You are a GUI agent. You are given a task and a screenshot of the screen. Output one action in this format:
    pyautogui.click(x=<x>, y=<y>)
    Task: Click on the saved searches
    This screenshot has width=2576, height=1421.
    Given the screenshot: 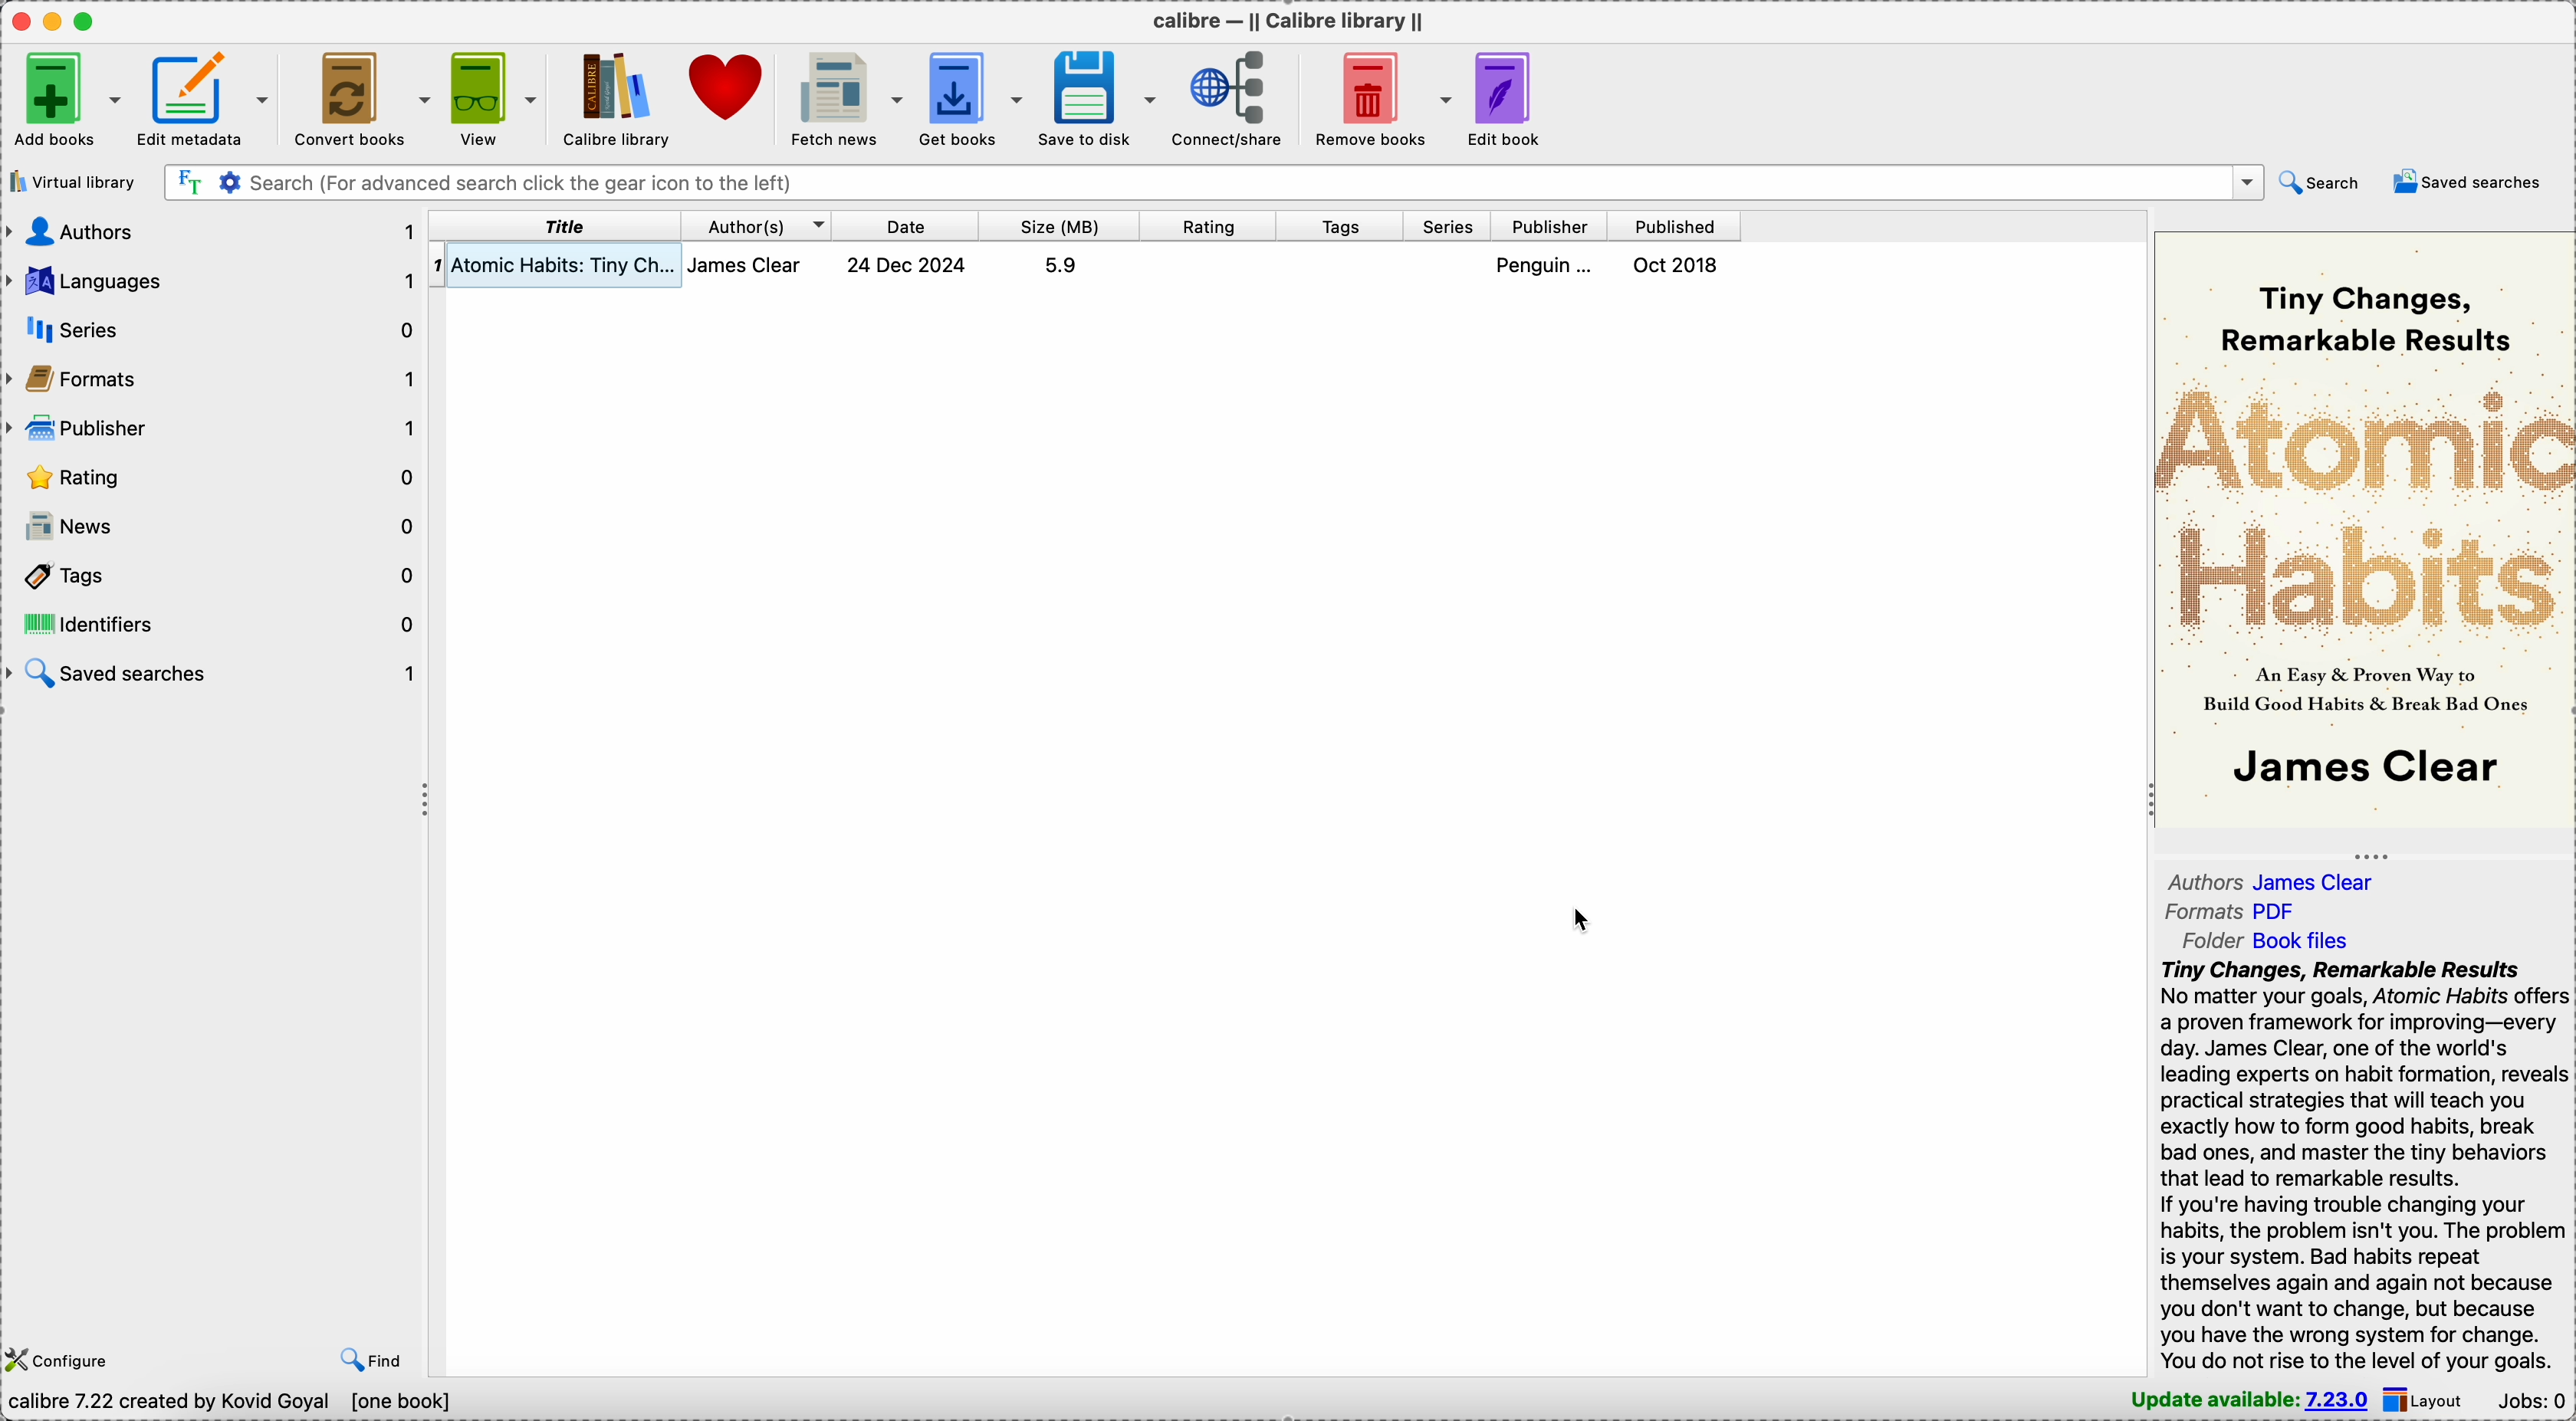 What is the action you would take?
    pyautogui.click(x=2470, y=183)
    